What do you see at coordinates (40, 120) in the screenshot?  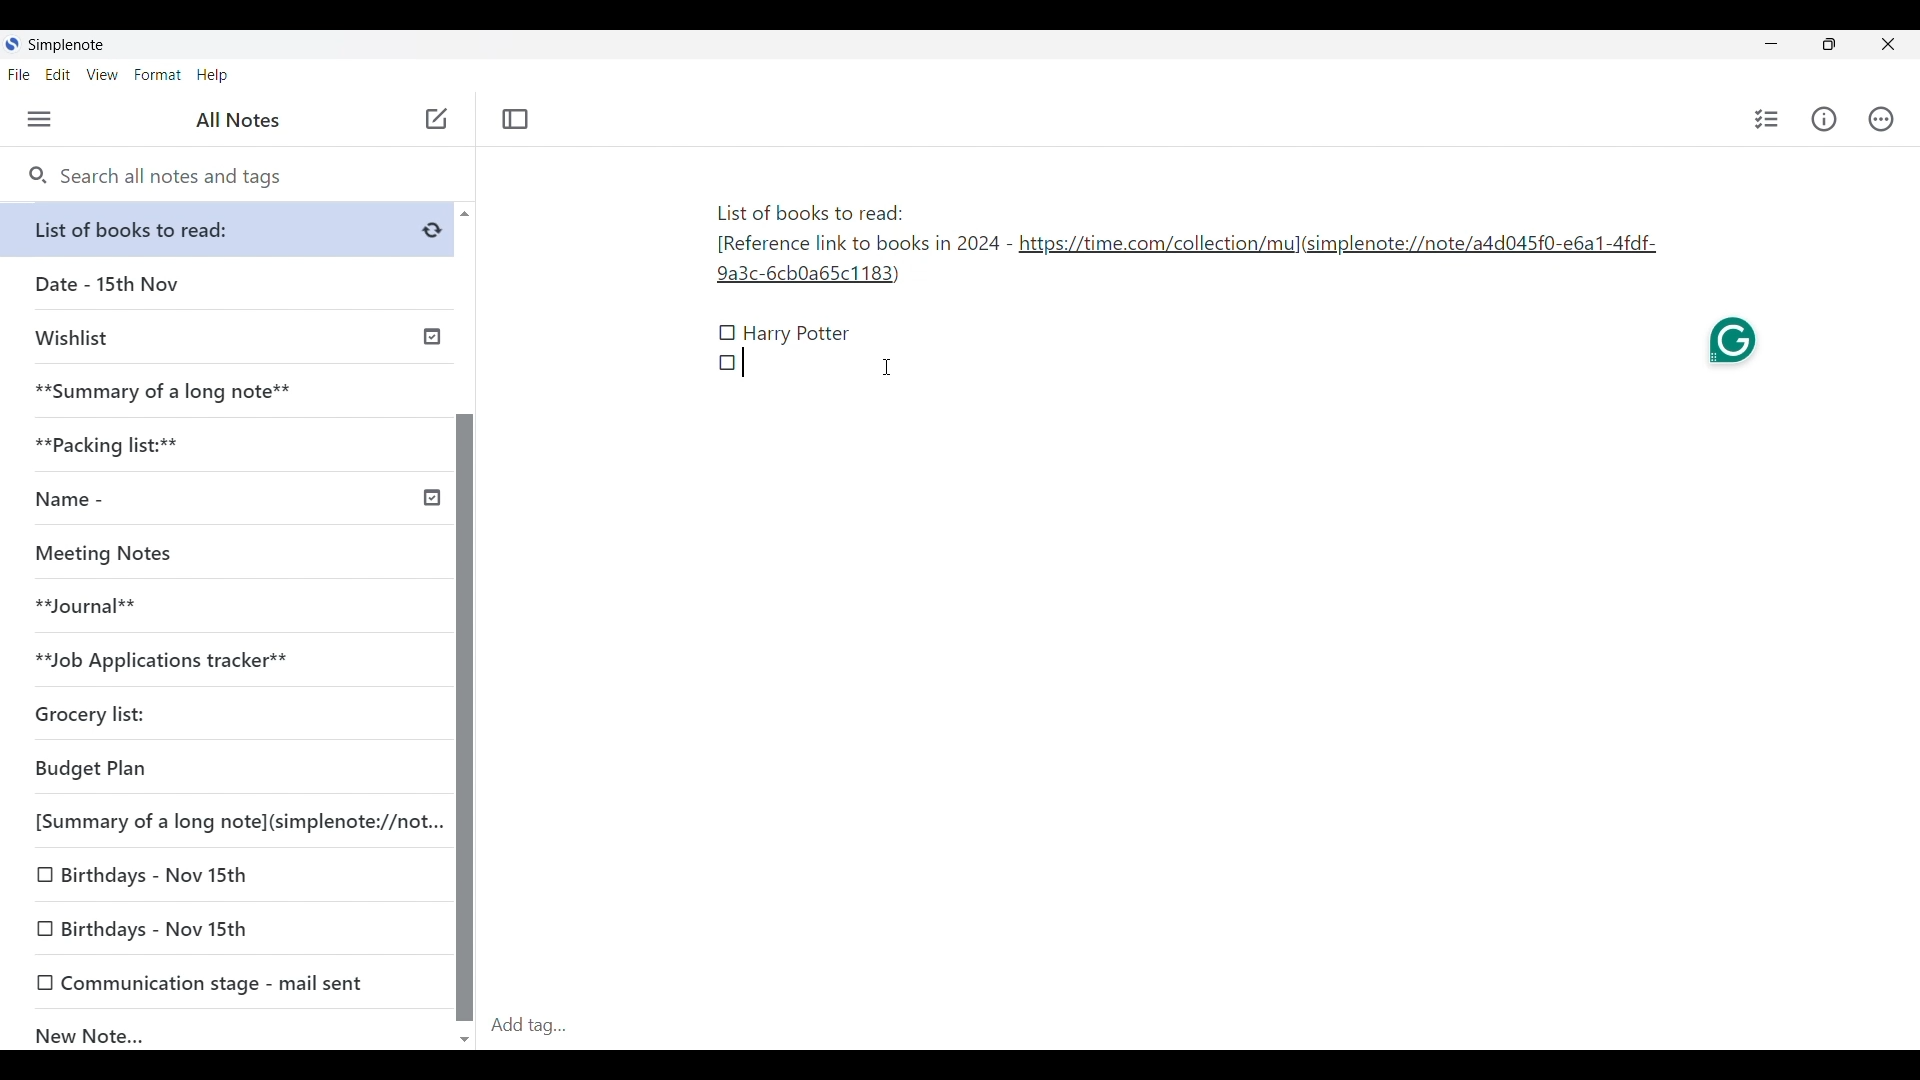 I see `Menu` at bounding box center [40, 120].